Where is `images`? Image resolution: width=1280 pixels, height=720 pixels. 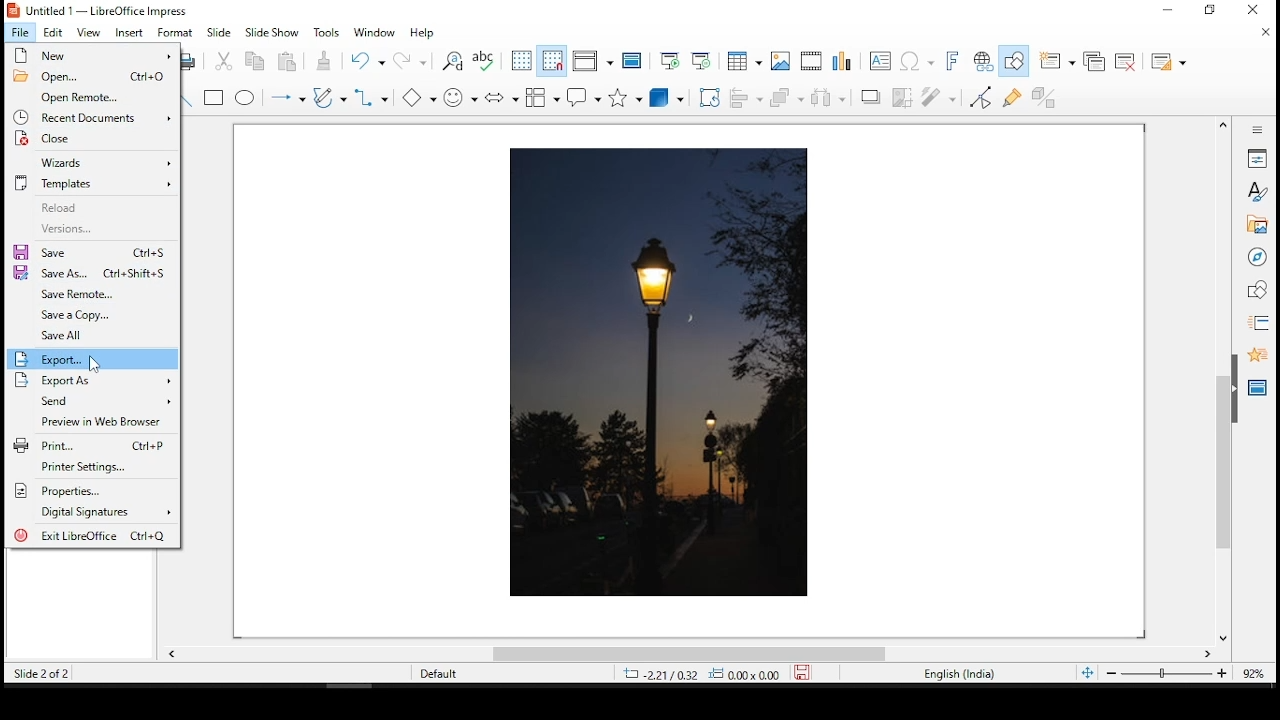 images is located at coordinates (779, 59).